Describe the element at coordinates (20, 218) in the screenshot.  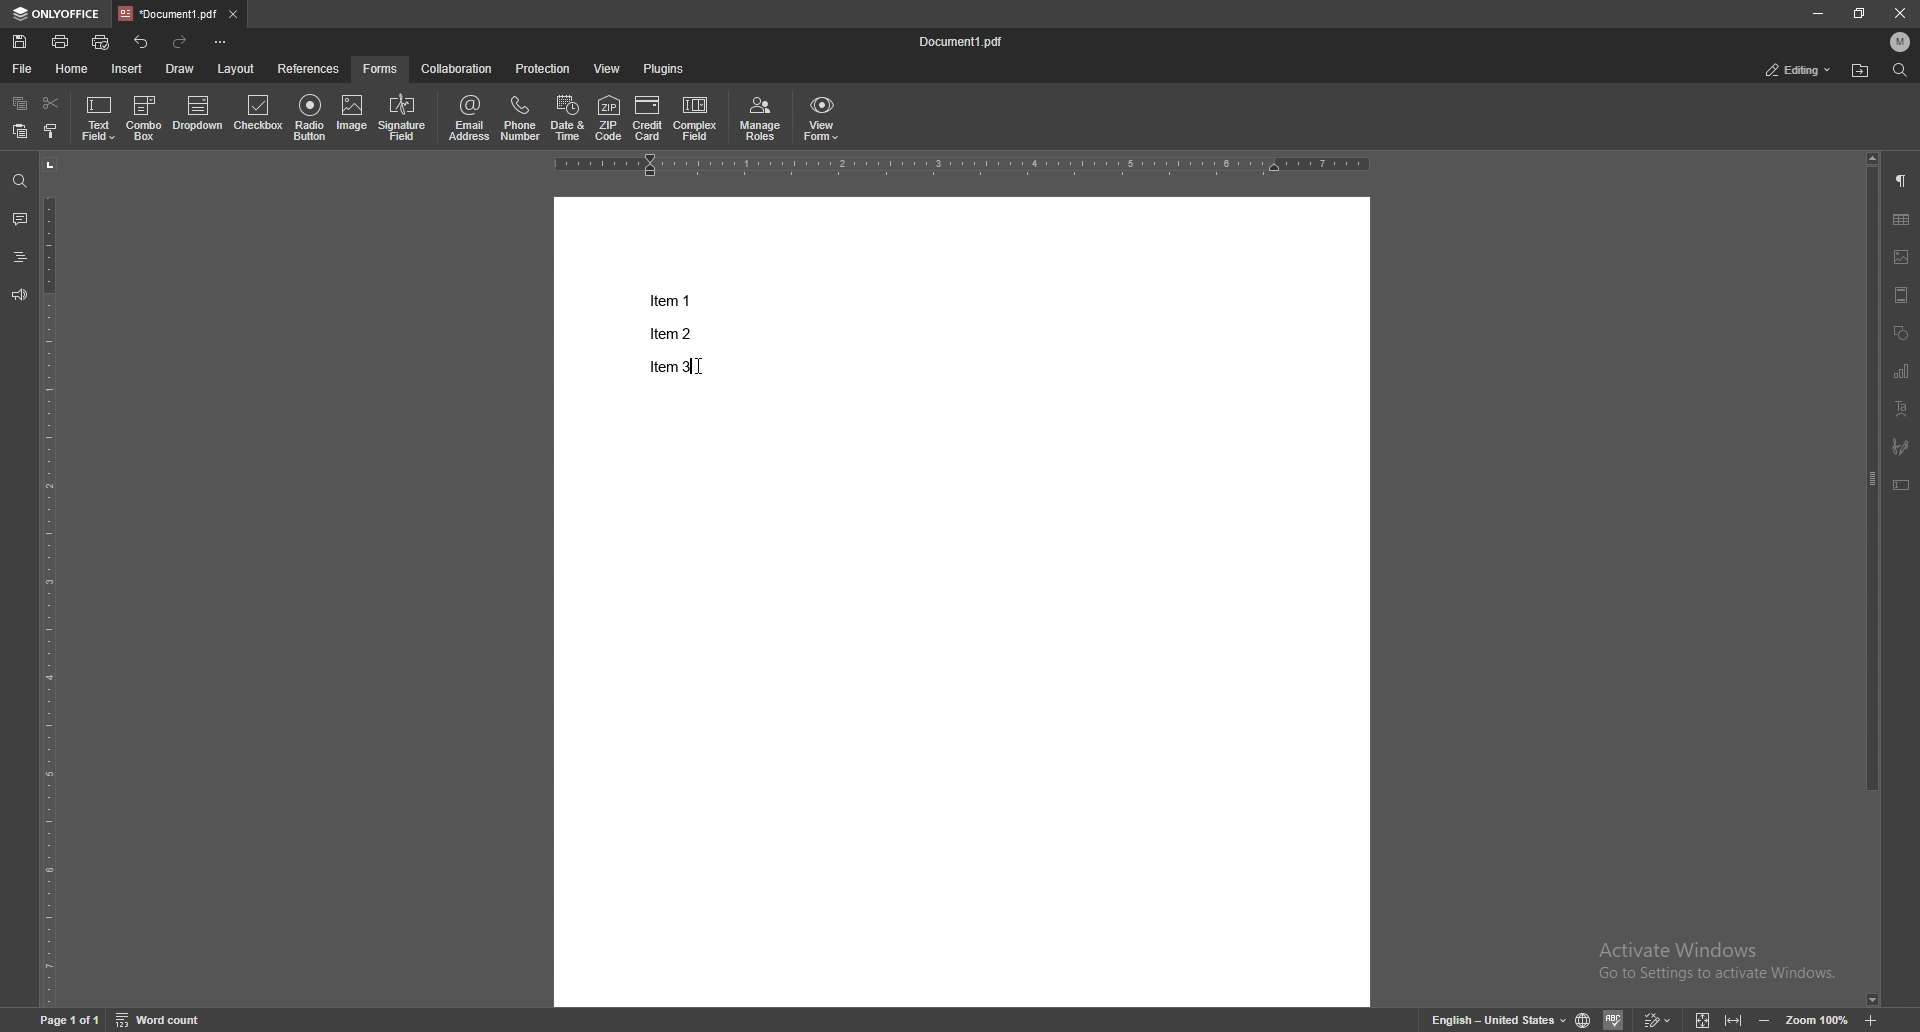
I see `comment` at that location.